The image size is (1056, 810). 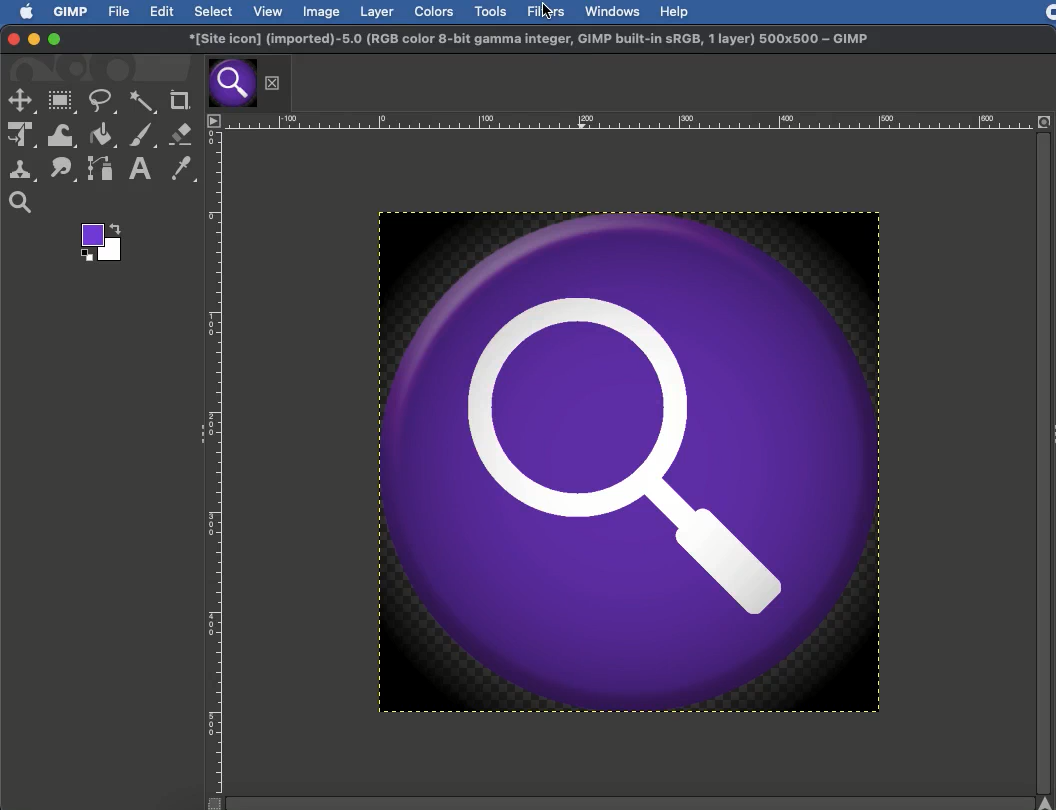 What do you see at coordinates (99, 243) in the screenshot?
I see `Color` at bounding box center [99, 243].